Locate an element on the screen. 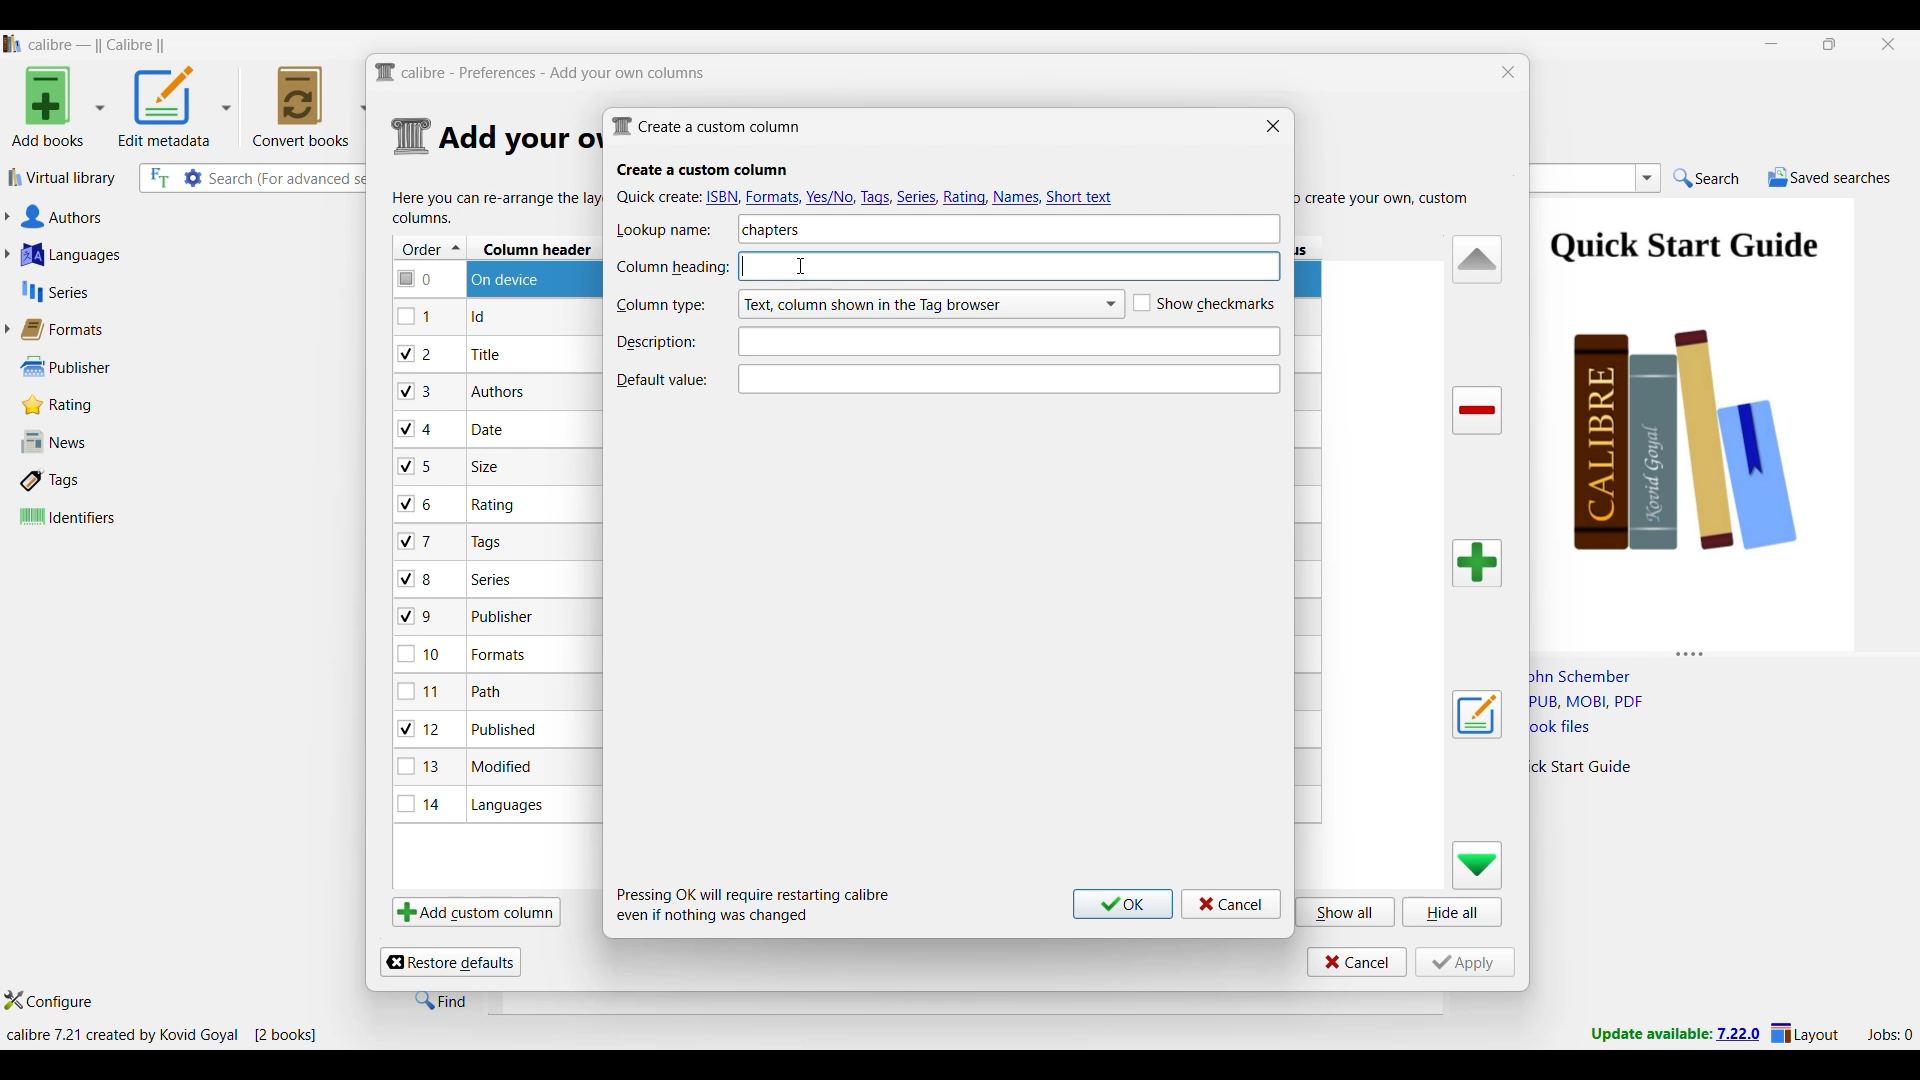  Current jobs is located at coordinates (1889, 1035).